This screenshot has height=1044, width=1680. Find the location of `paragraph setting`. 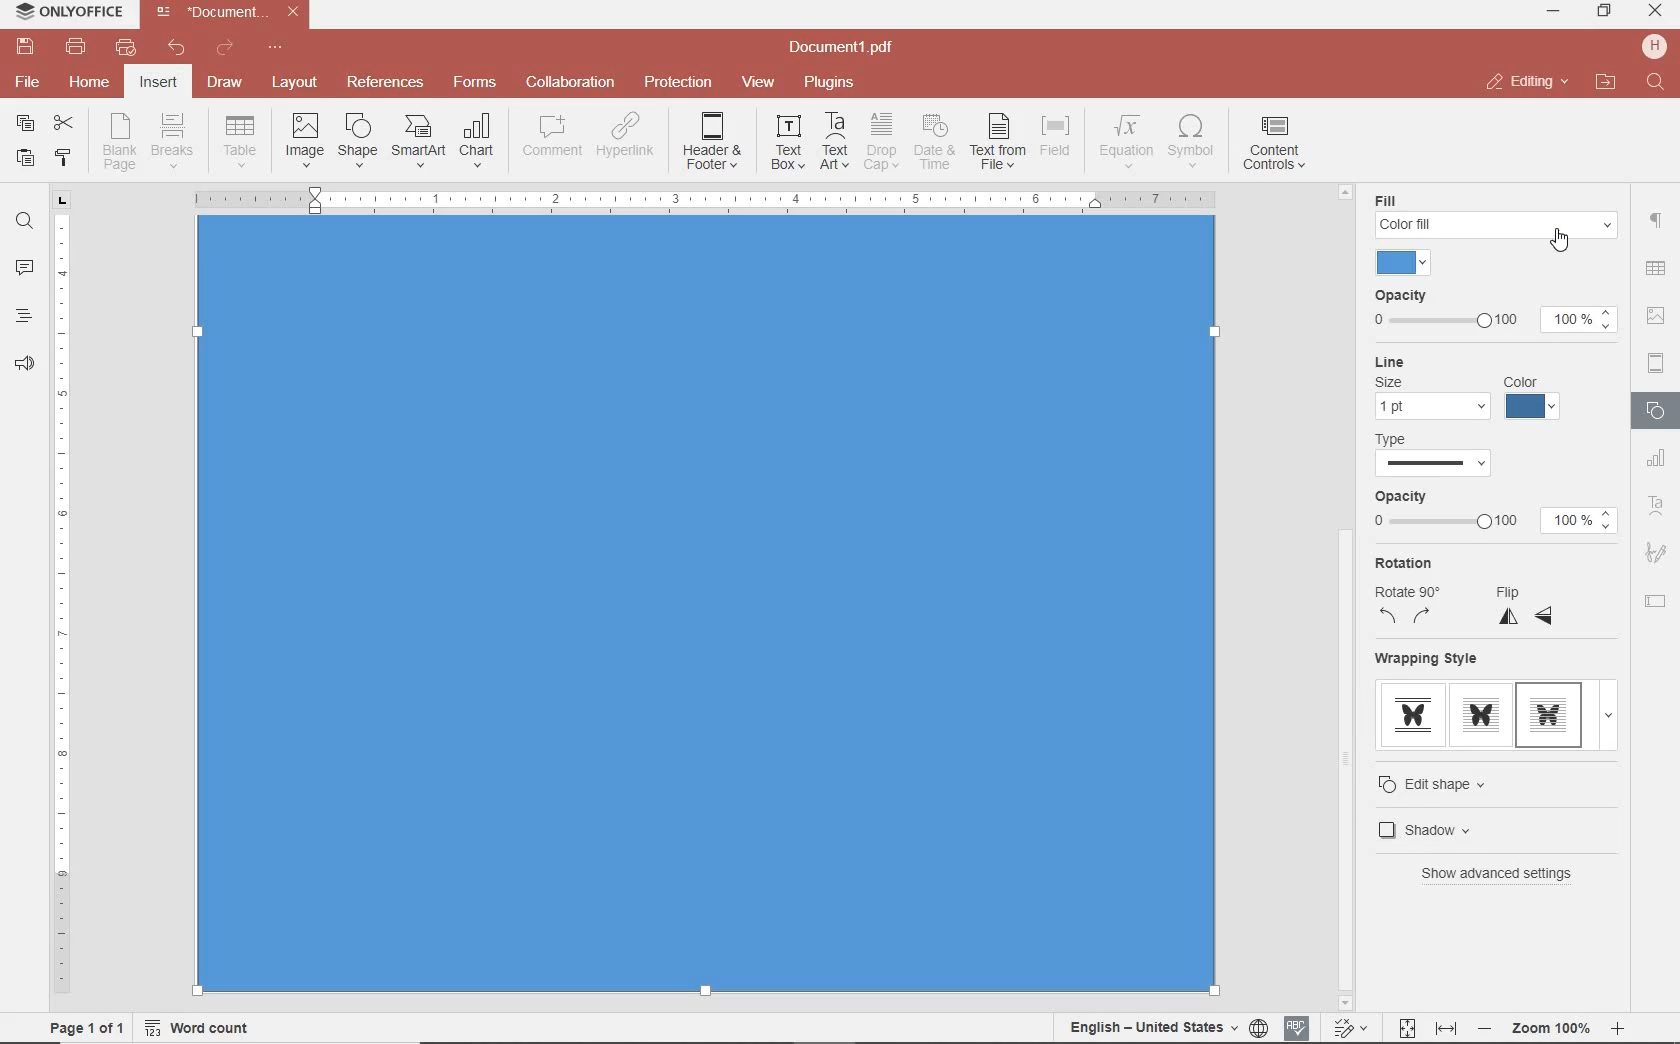

paragraph setting is located at coordinates (1657, 218).